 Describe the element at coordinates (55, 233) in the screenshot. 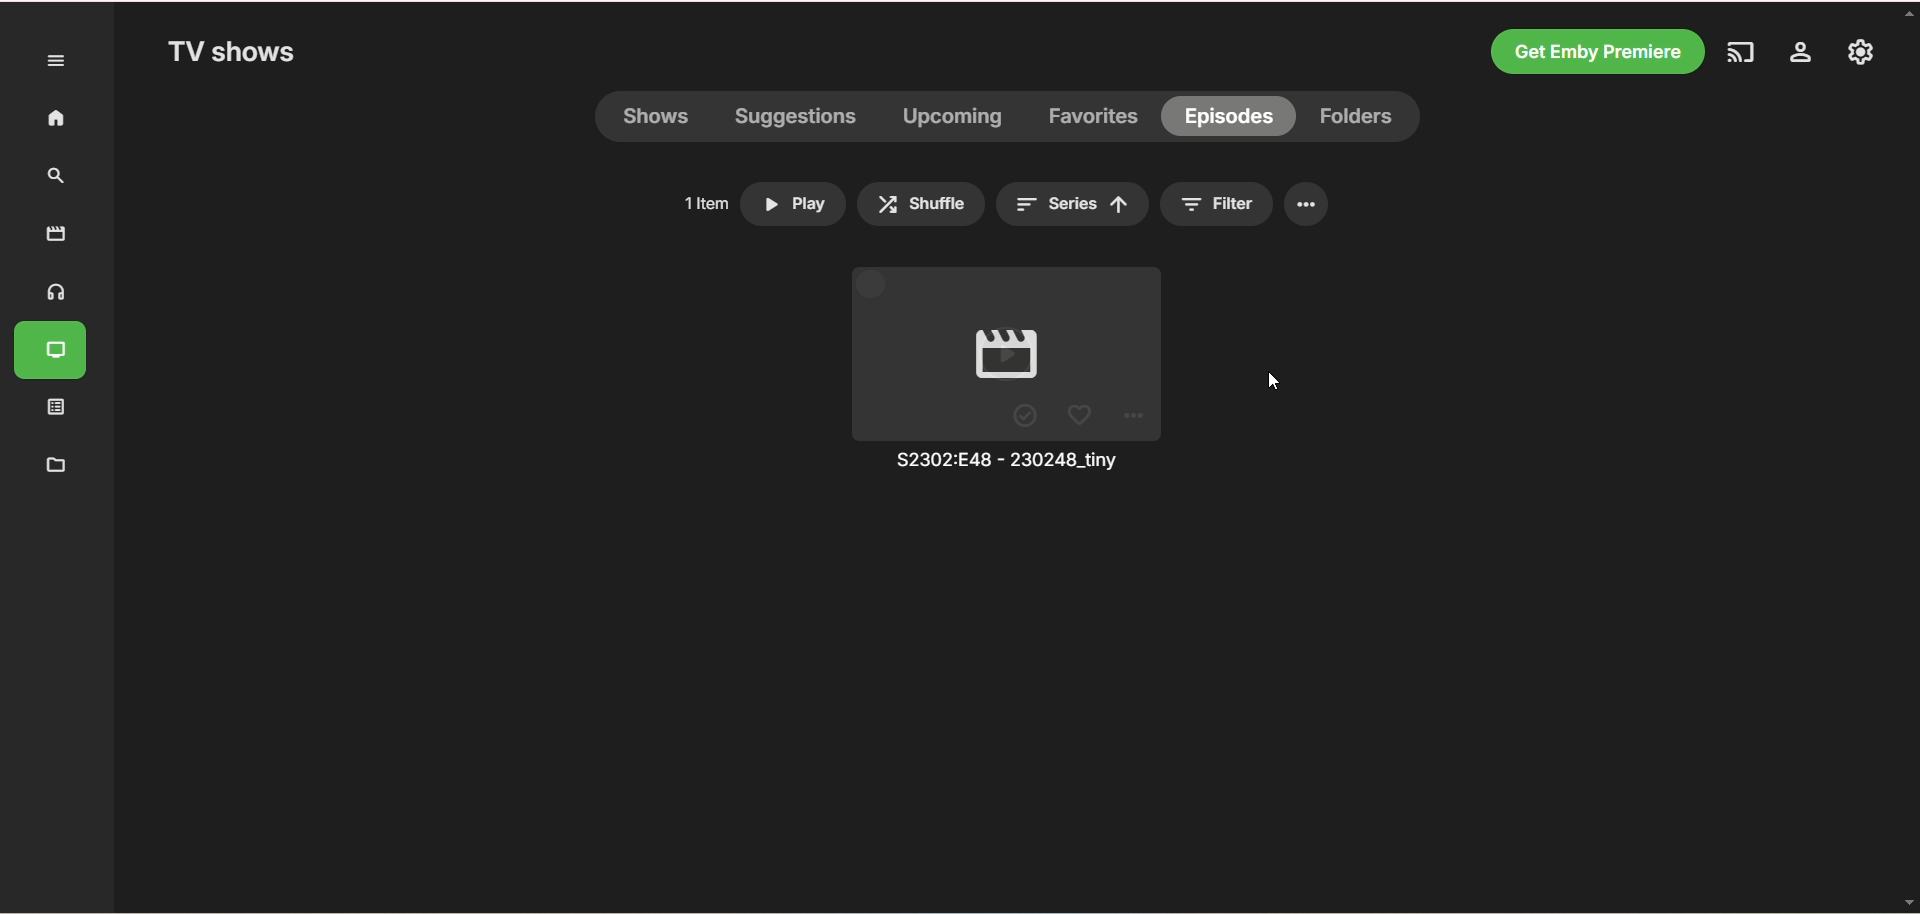

I see `movies` at that location.